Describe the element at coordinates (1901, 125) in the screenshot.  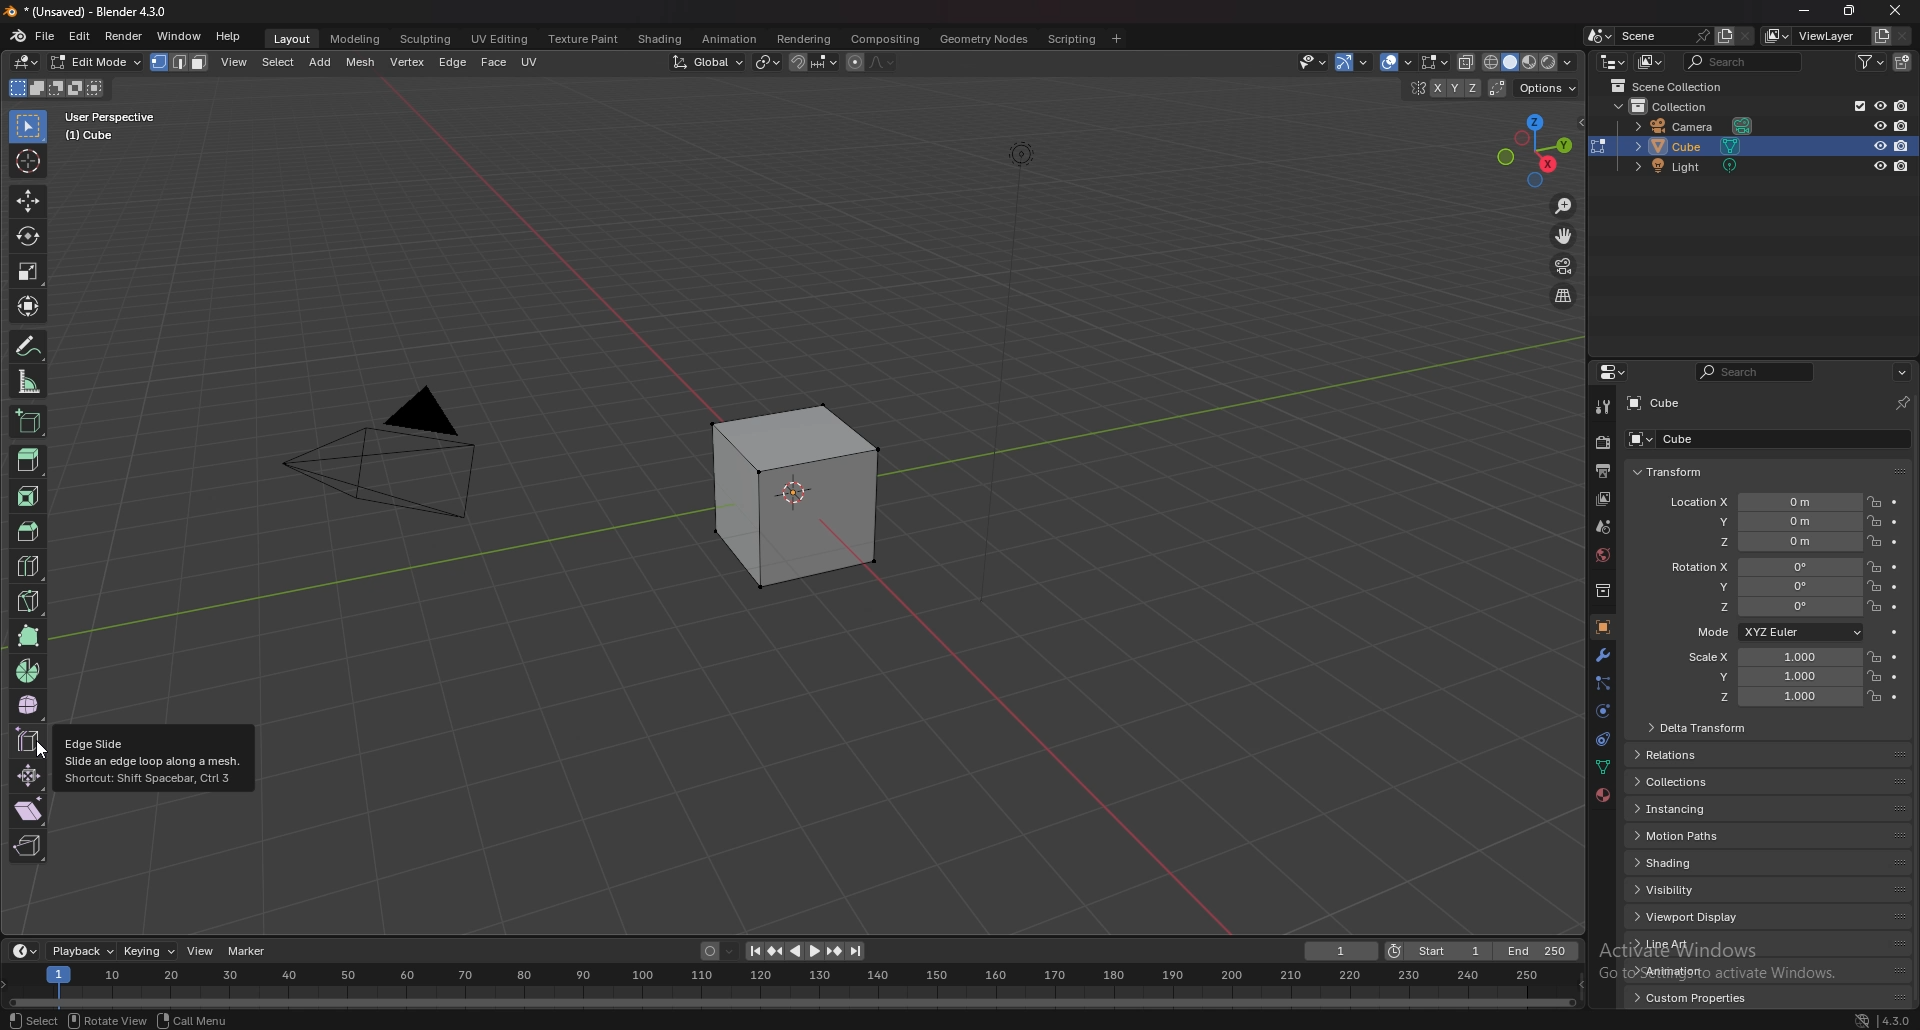
I see `disable in render` at that location.